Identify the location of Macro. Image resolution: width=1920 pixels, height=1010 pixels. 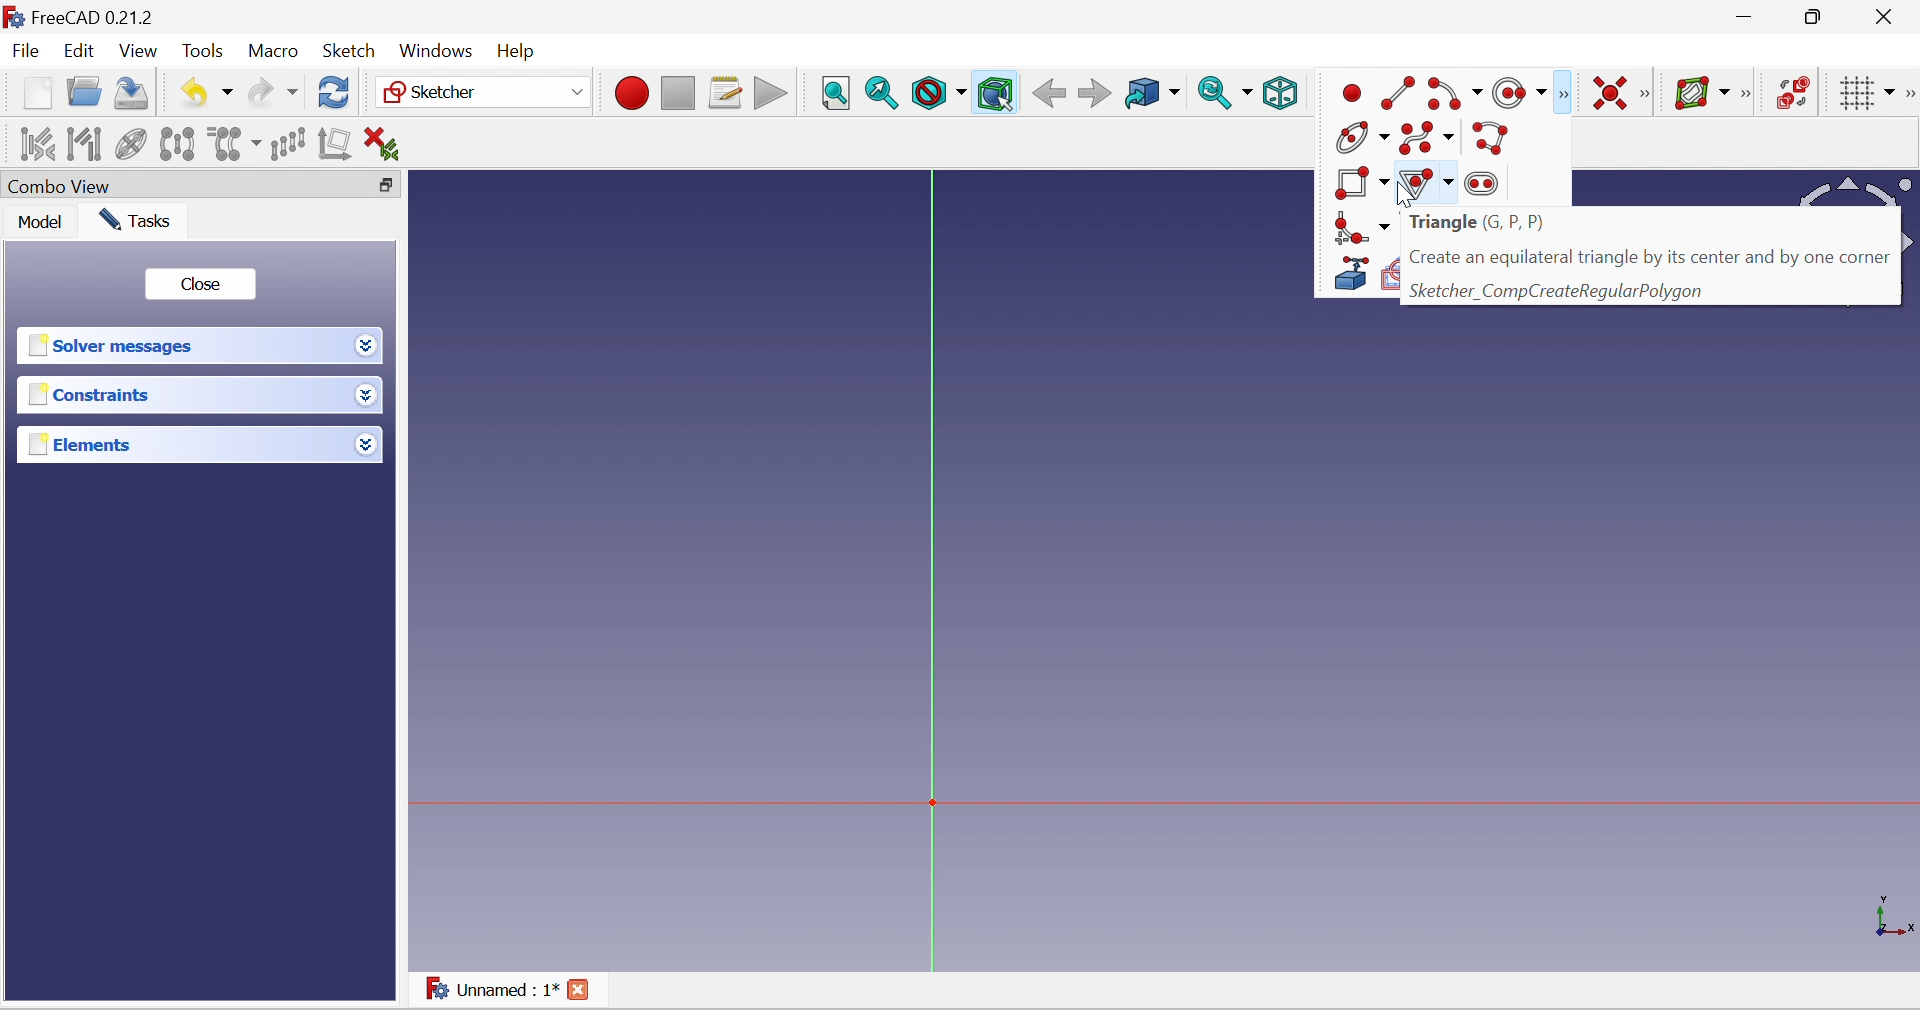
(271, 52).